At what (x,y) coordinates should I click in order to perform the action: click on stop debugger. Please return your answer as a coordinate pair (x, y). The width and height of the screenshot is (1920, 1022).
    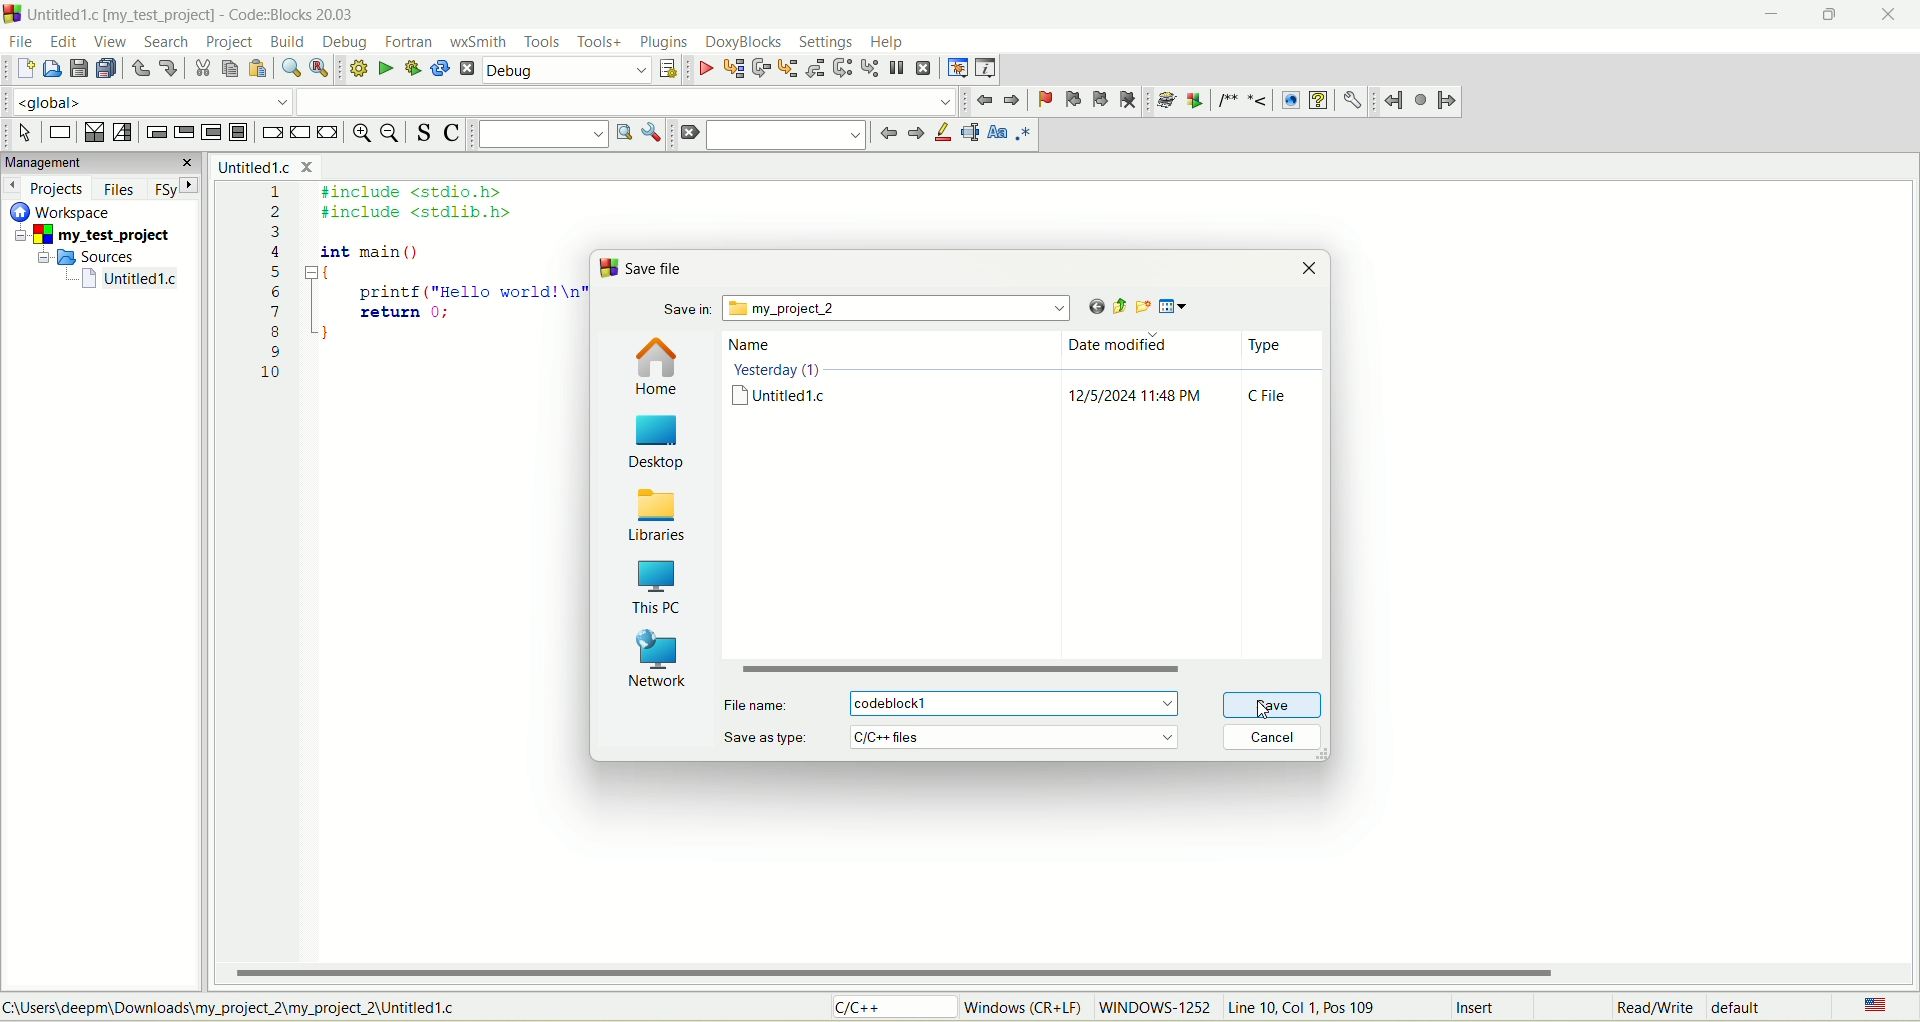
    Looking at the image, I should click on (925, 68).